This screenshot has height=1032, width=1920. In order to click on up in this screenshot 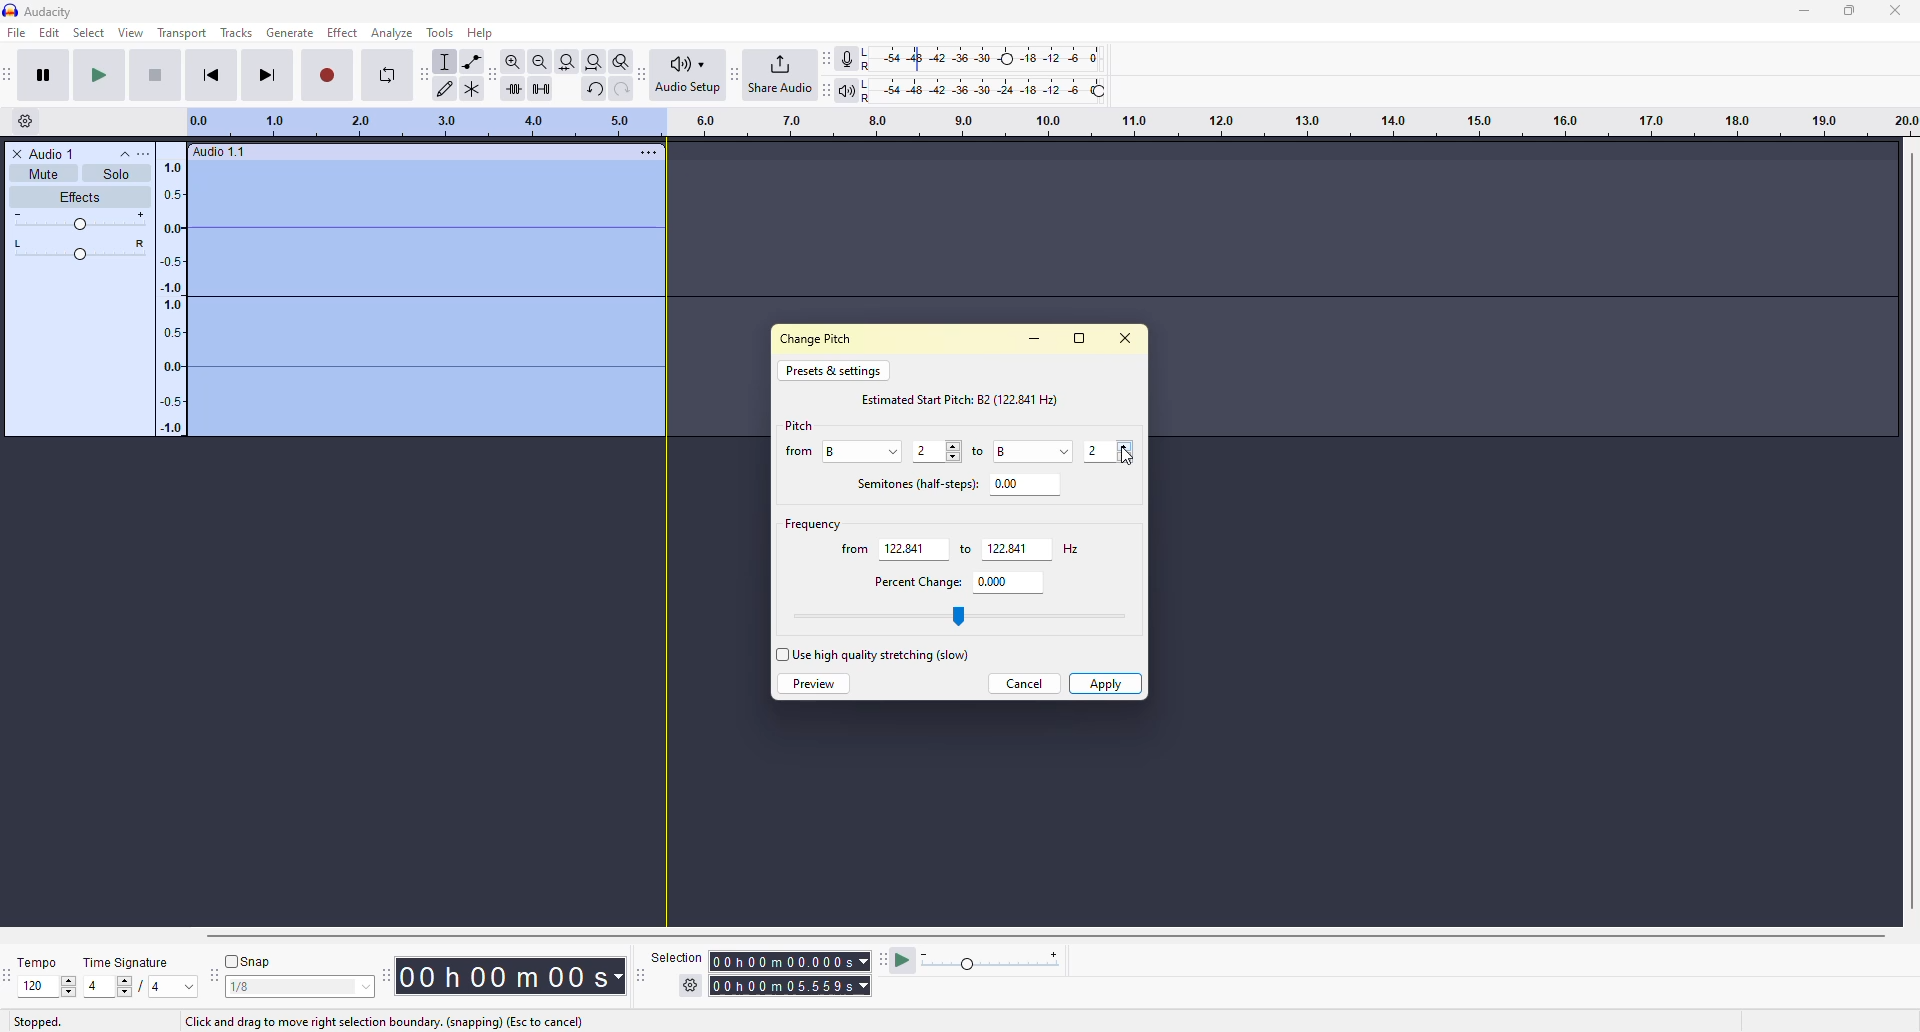, I will do `click(1125, 445)`.